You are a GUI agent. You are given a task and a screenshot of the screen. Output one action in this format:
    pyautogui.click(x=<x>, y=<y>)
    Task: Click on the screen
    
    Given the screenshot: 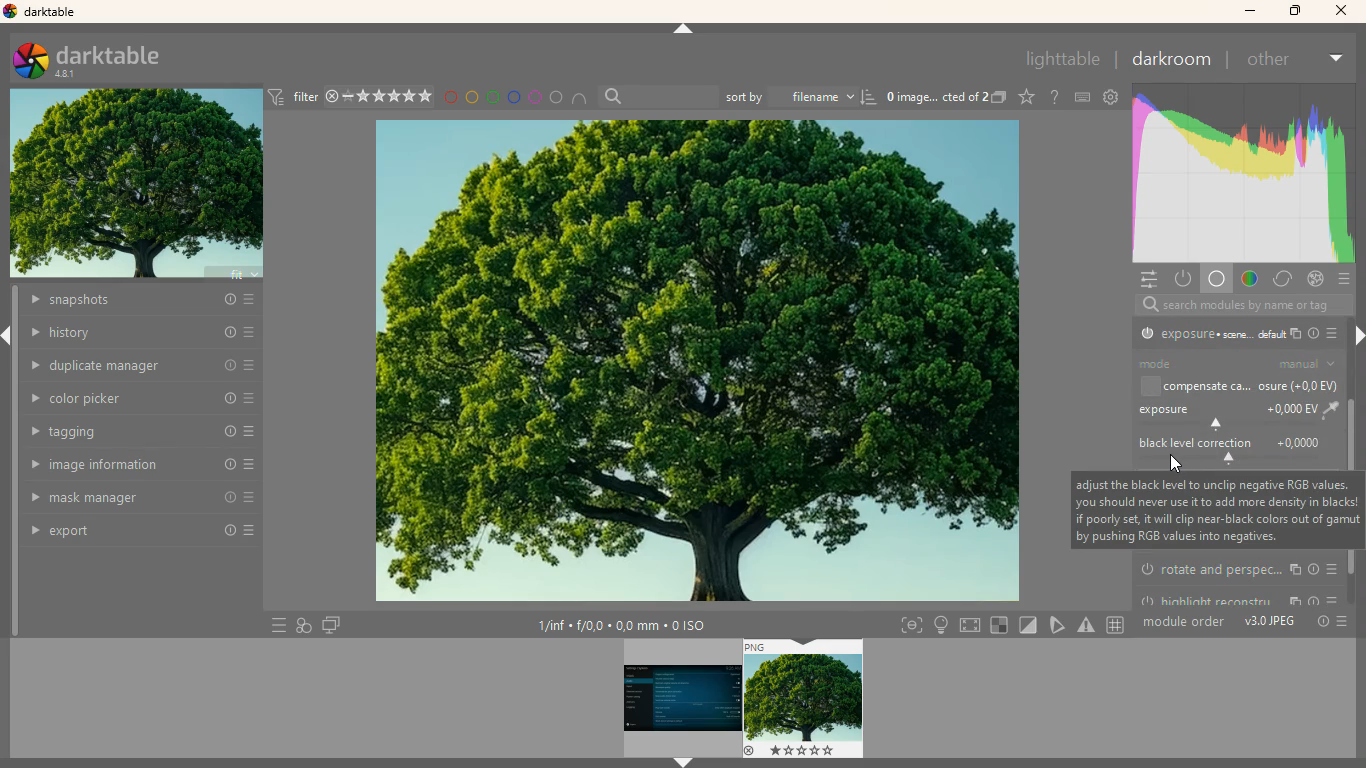 What is the action you would take?
    pyautogui.click(x=972, y=626)
    